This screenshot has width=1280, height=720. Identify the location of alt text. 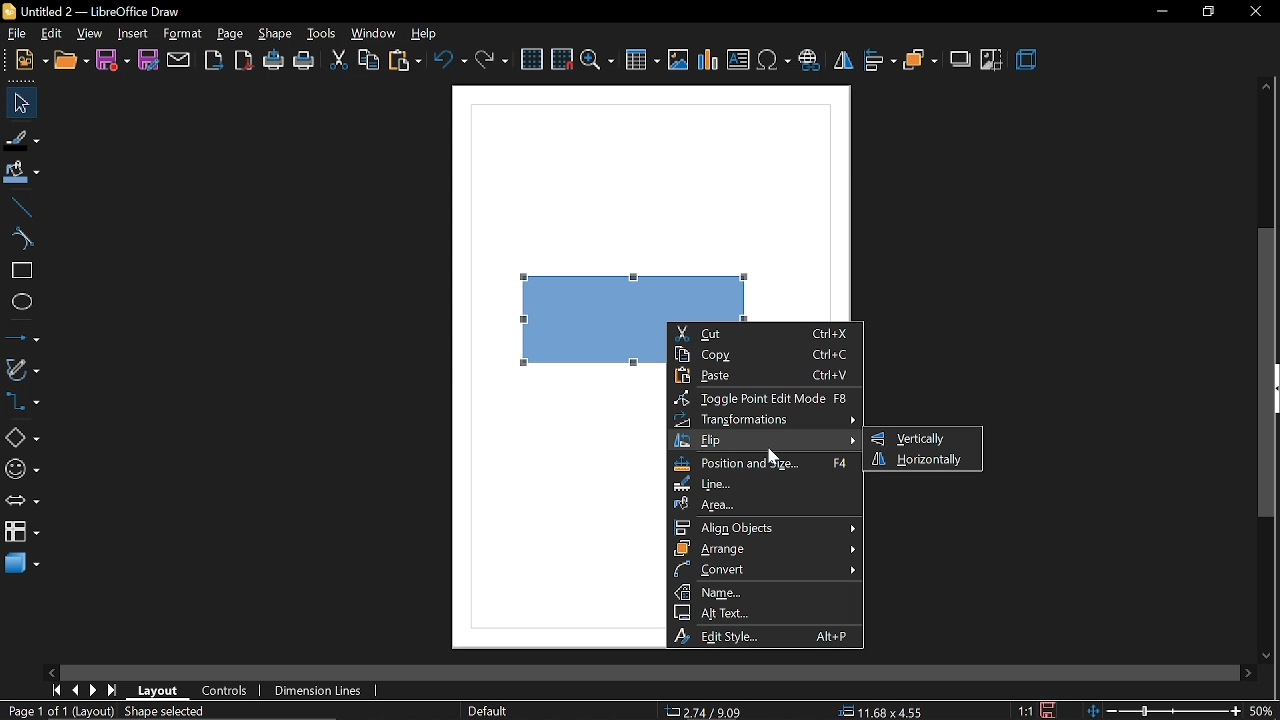
(764, 611).